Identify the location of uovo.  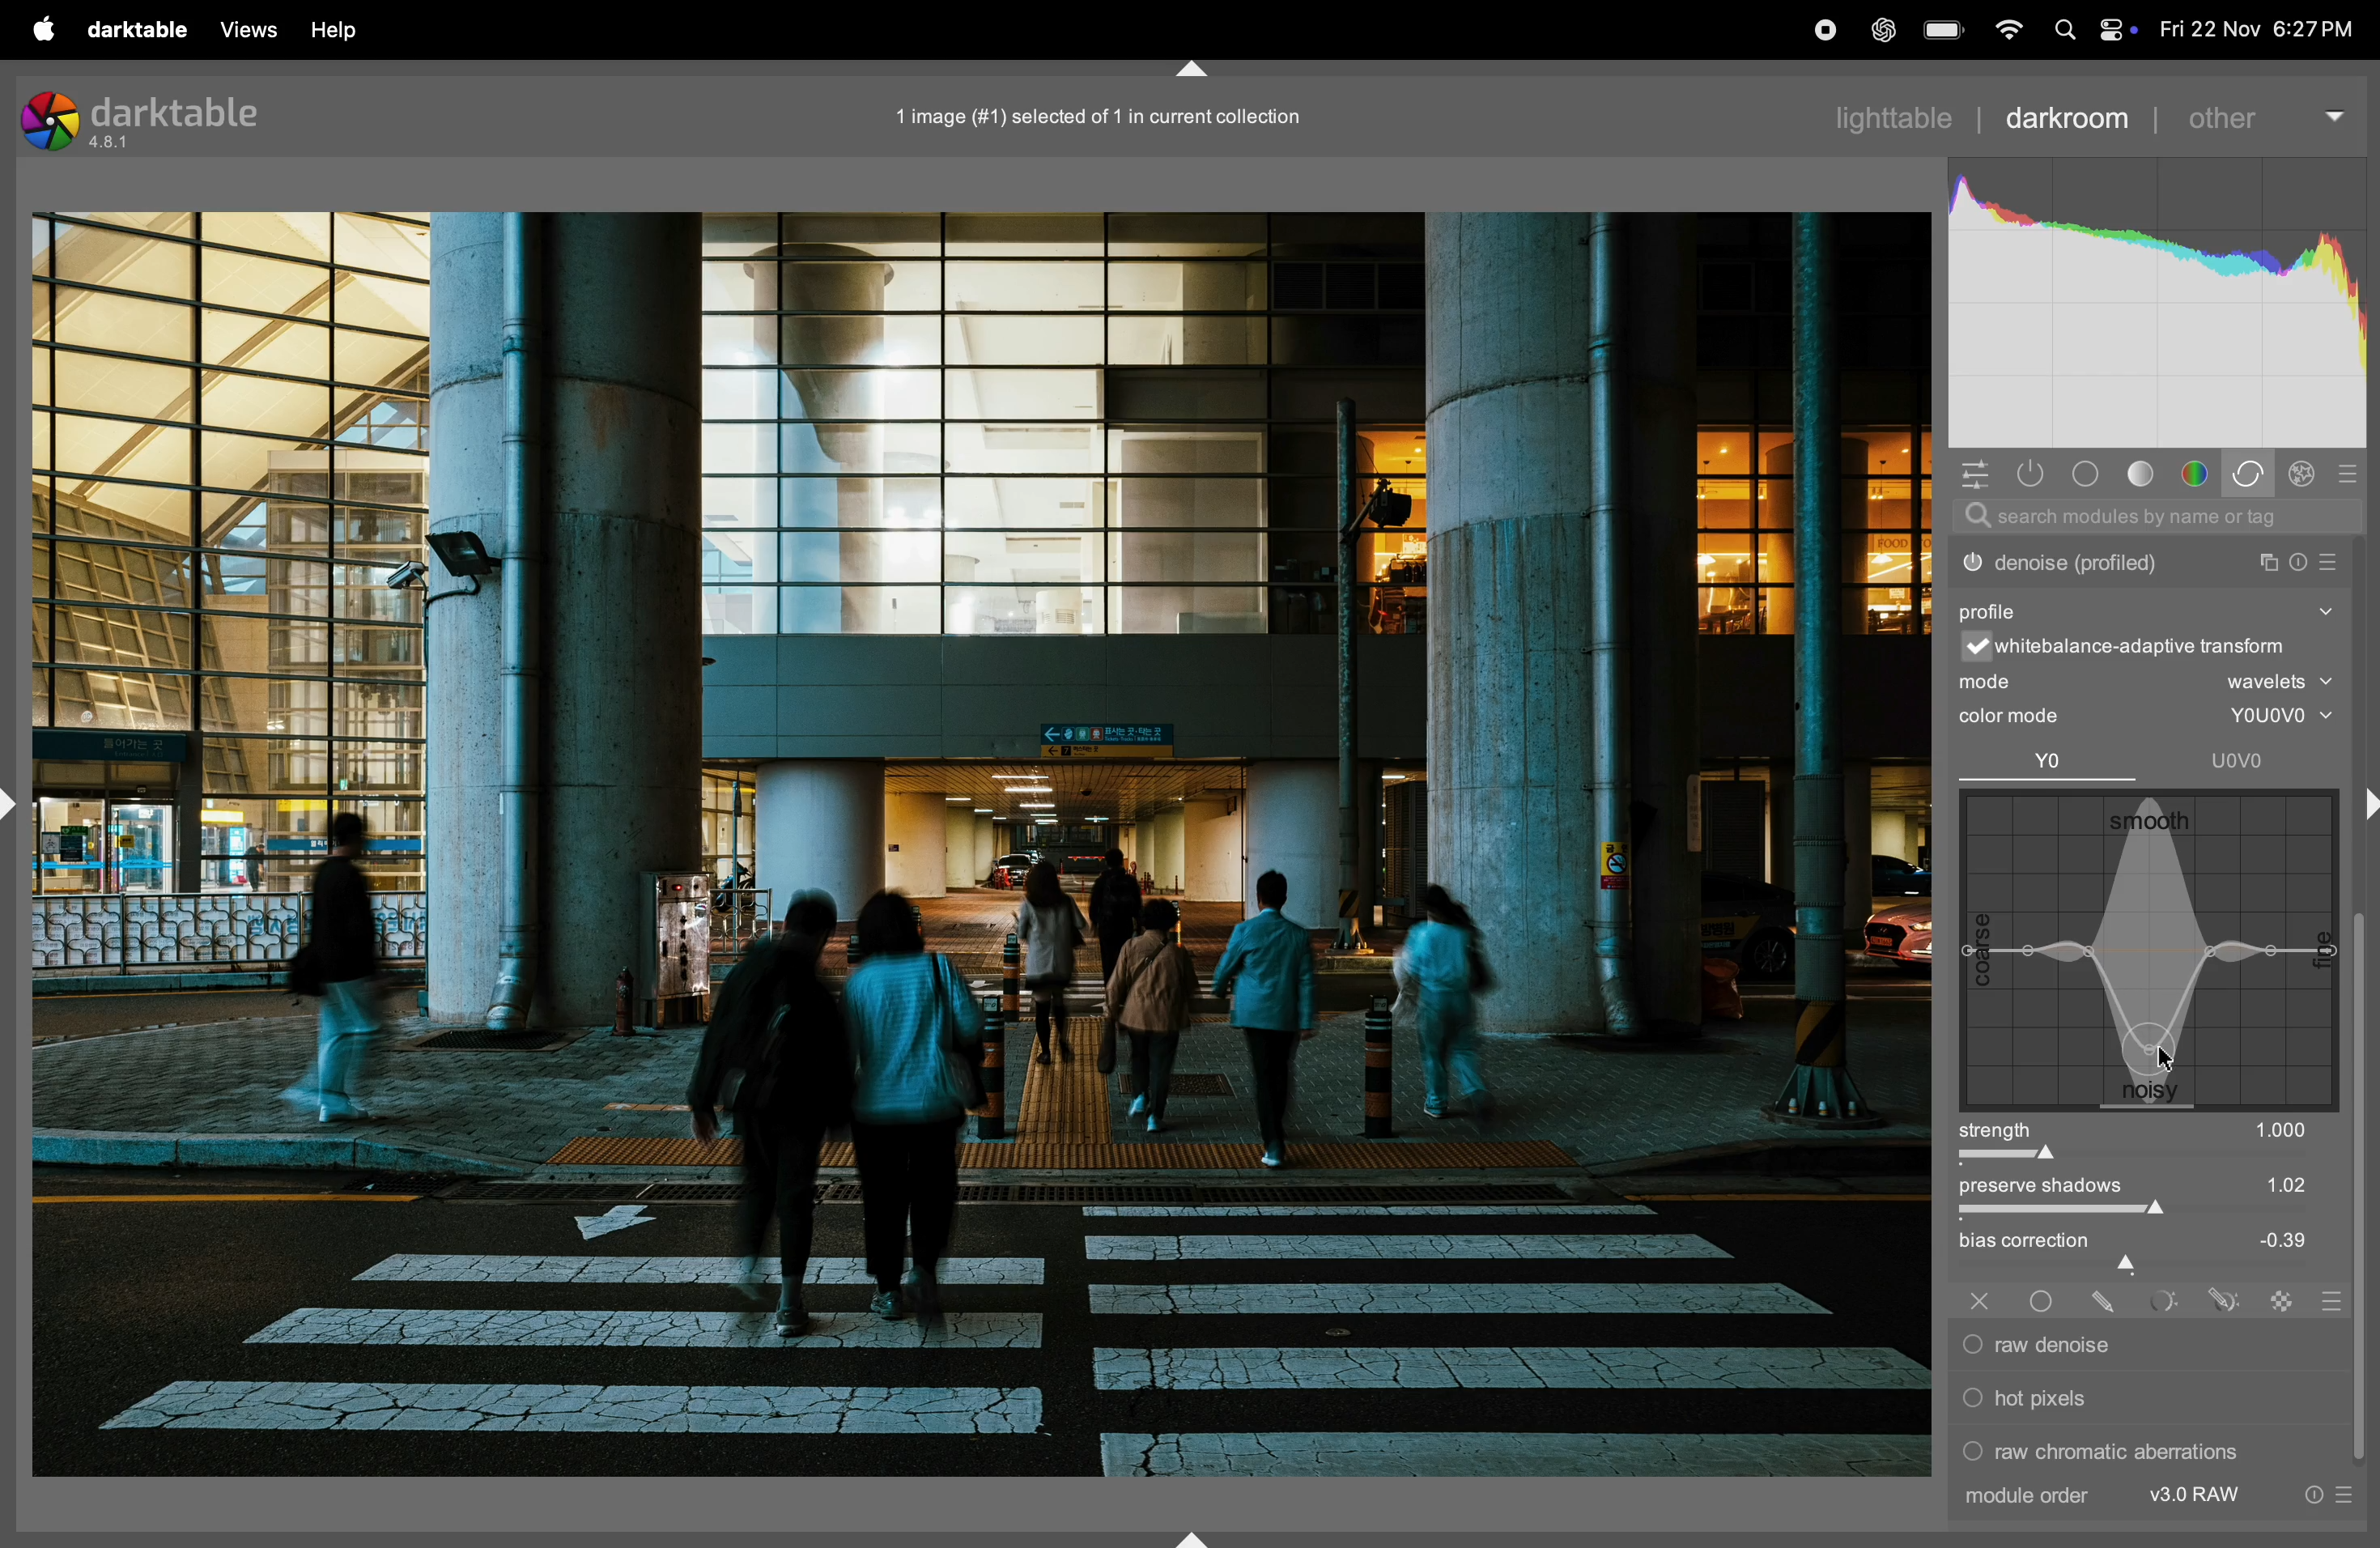
(2224, 763).